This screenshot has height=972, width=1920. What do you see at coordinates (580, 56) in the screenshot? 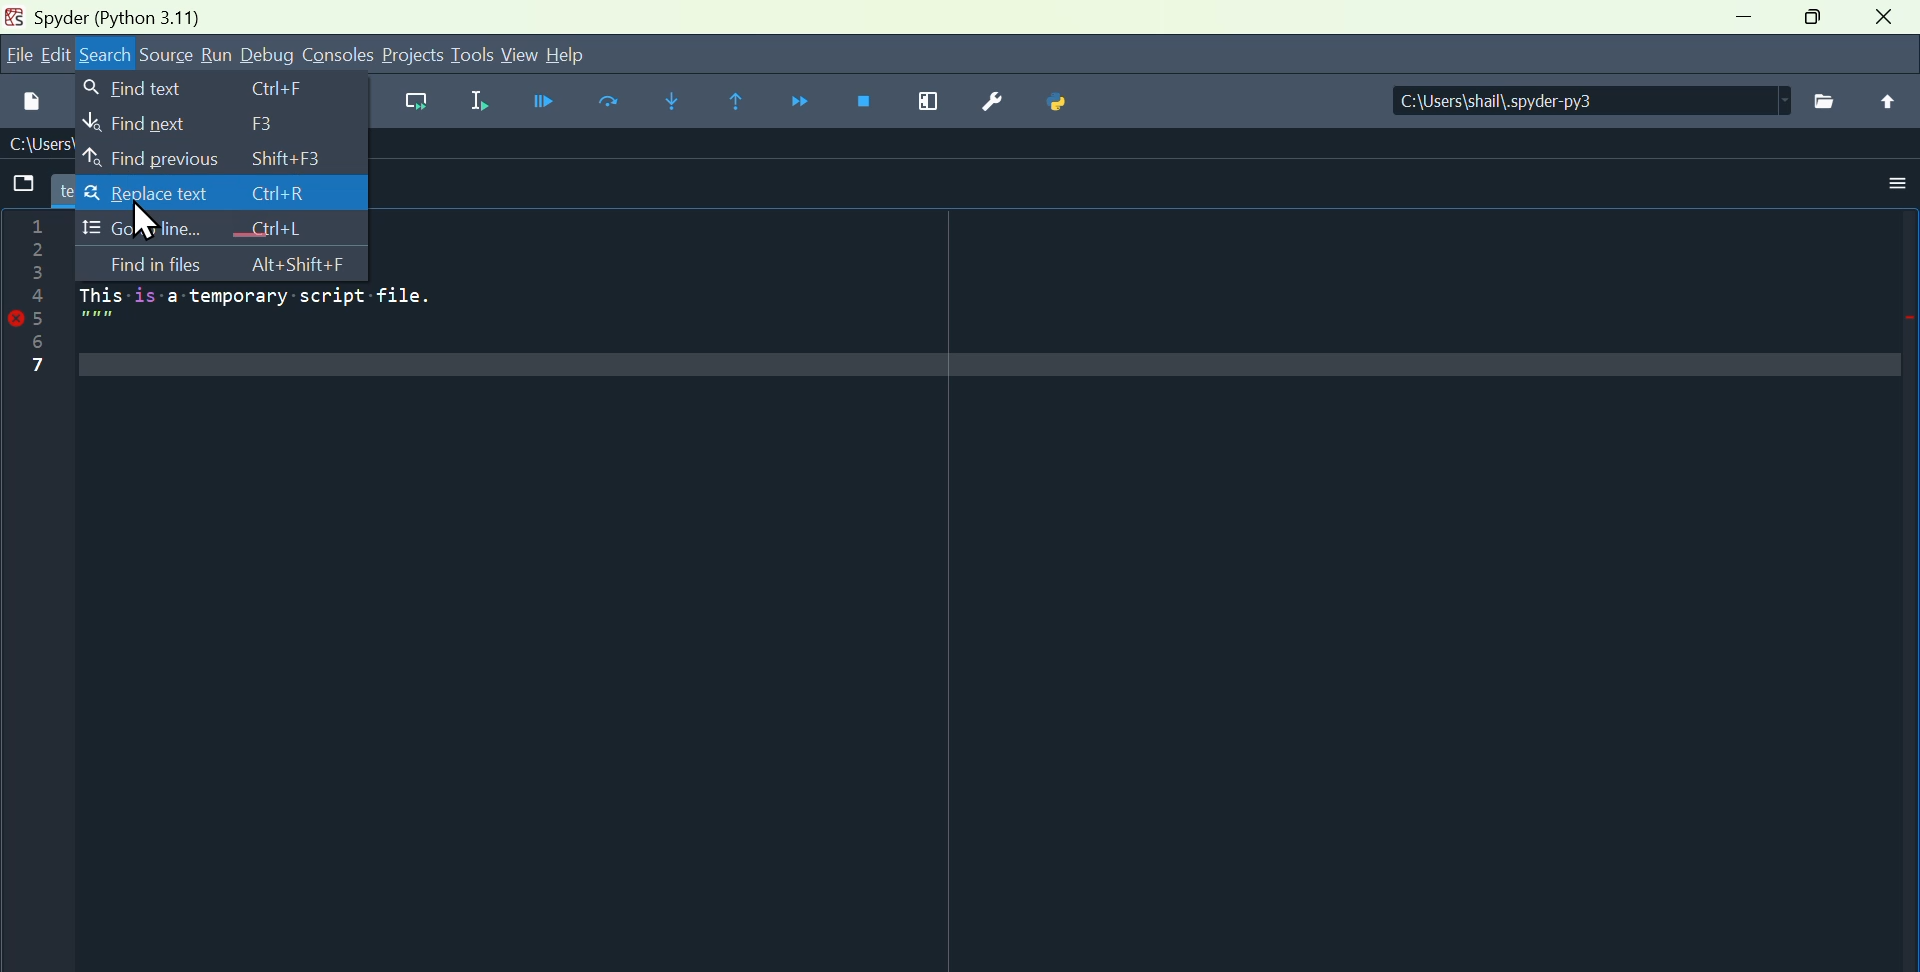
I see `help` at bounding box center [580, 56].